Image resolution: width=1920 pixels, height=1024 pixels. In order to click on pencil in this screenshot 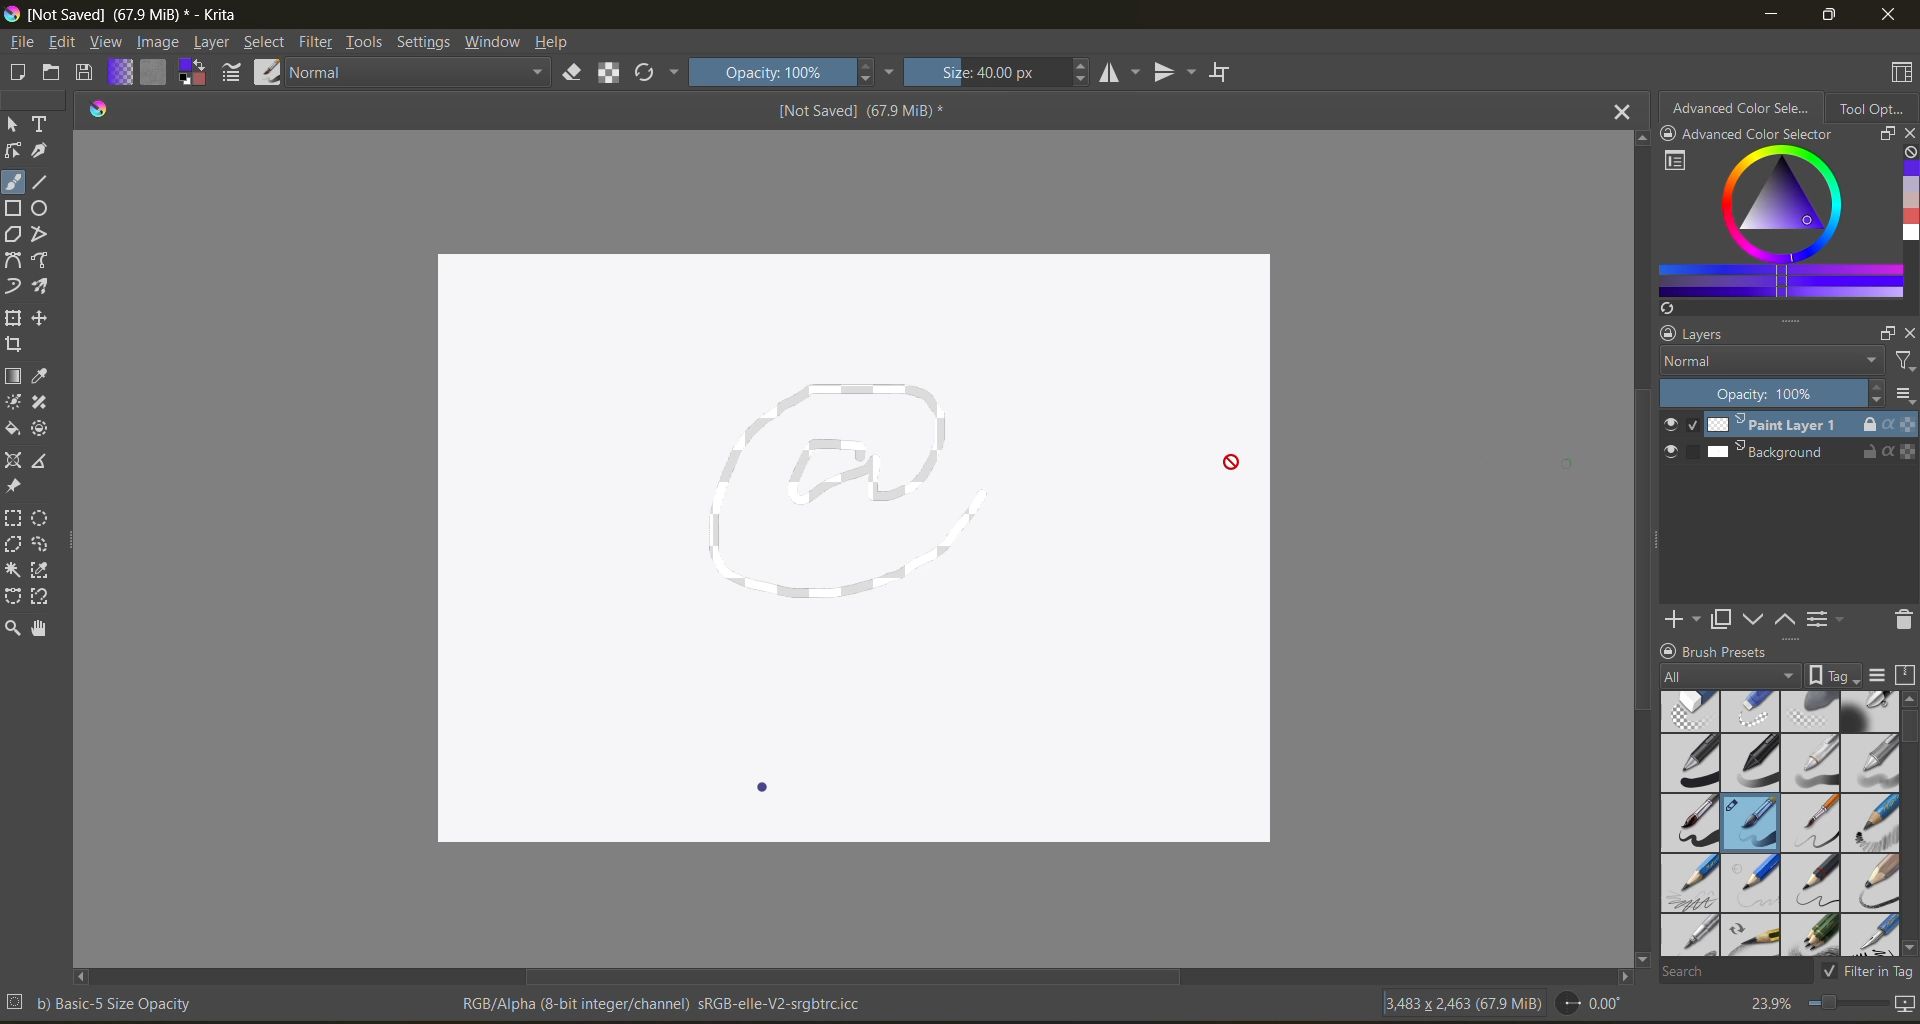, I will do `click(1749, 883)`.